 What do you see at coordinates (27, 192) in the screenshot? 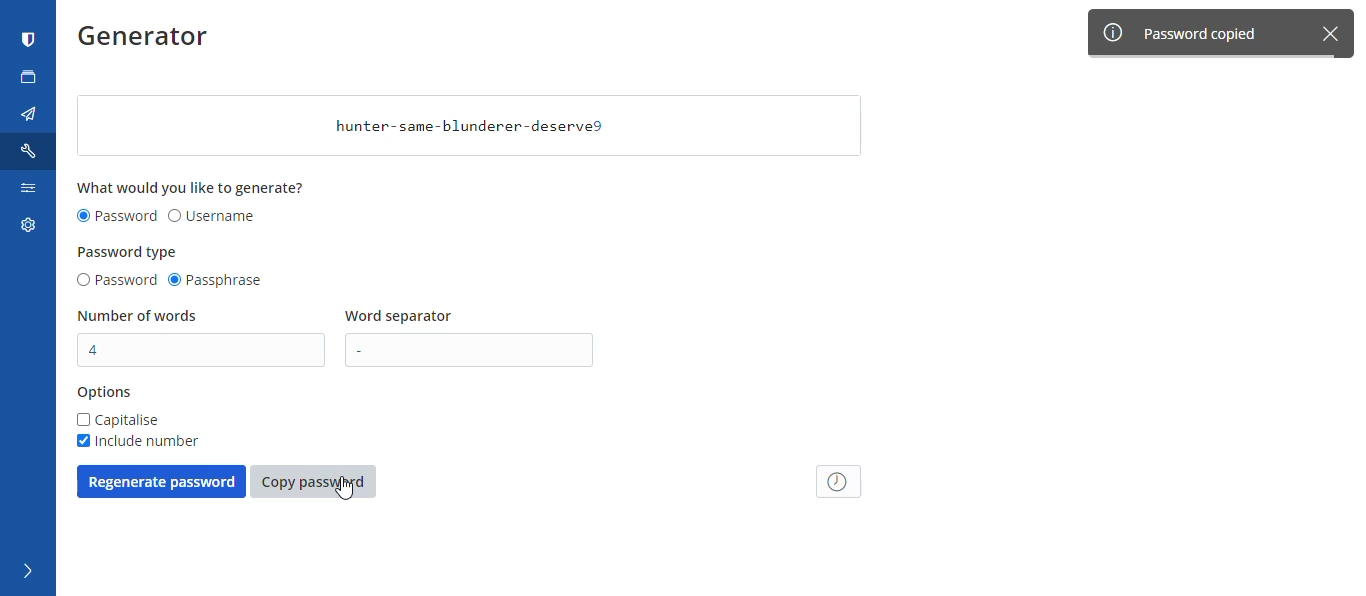
I see `search settings` at bounding box center [27, 192].